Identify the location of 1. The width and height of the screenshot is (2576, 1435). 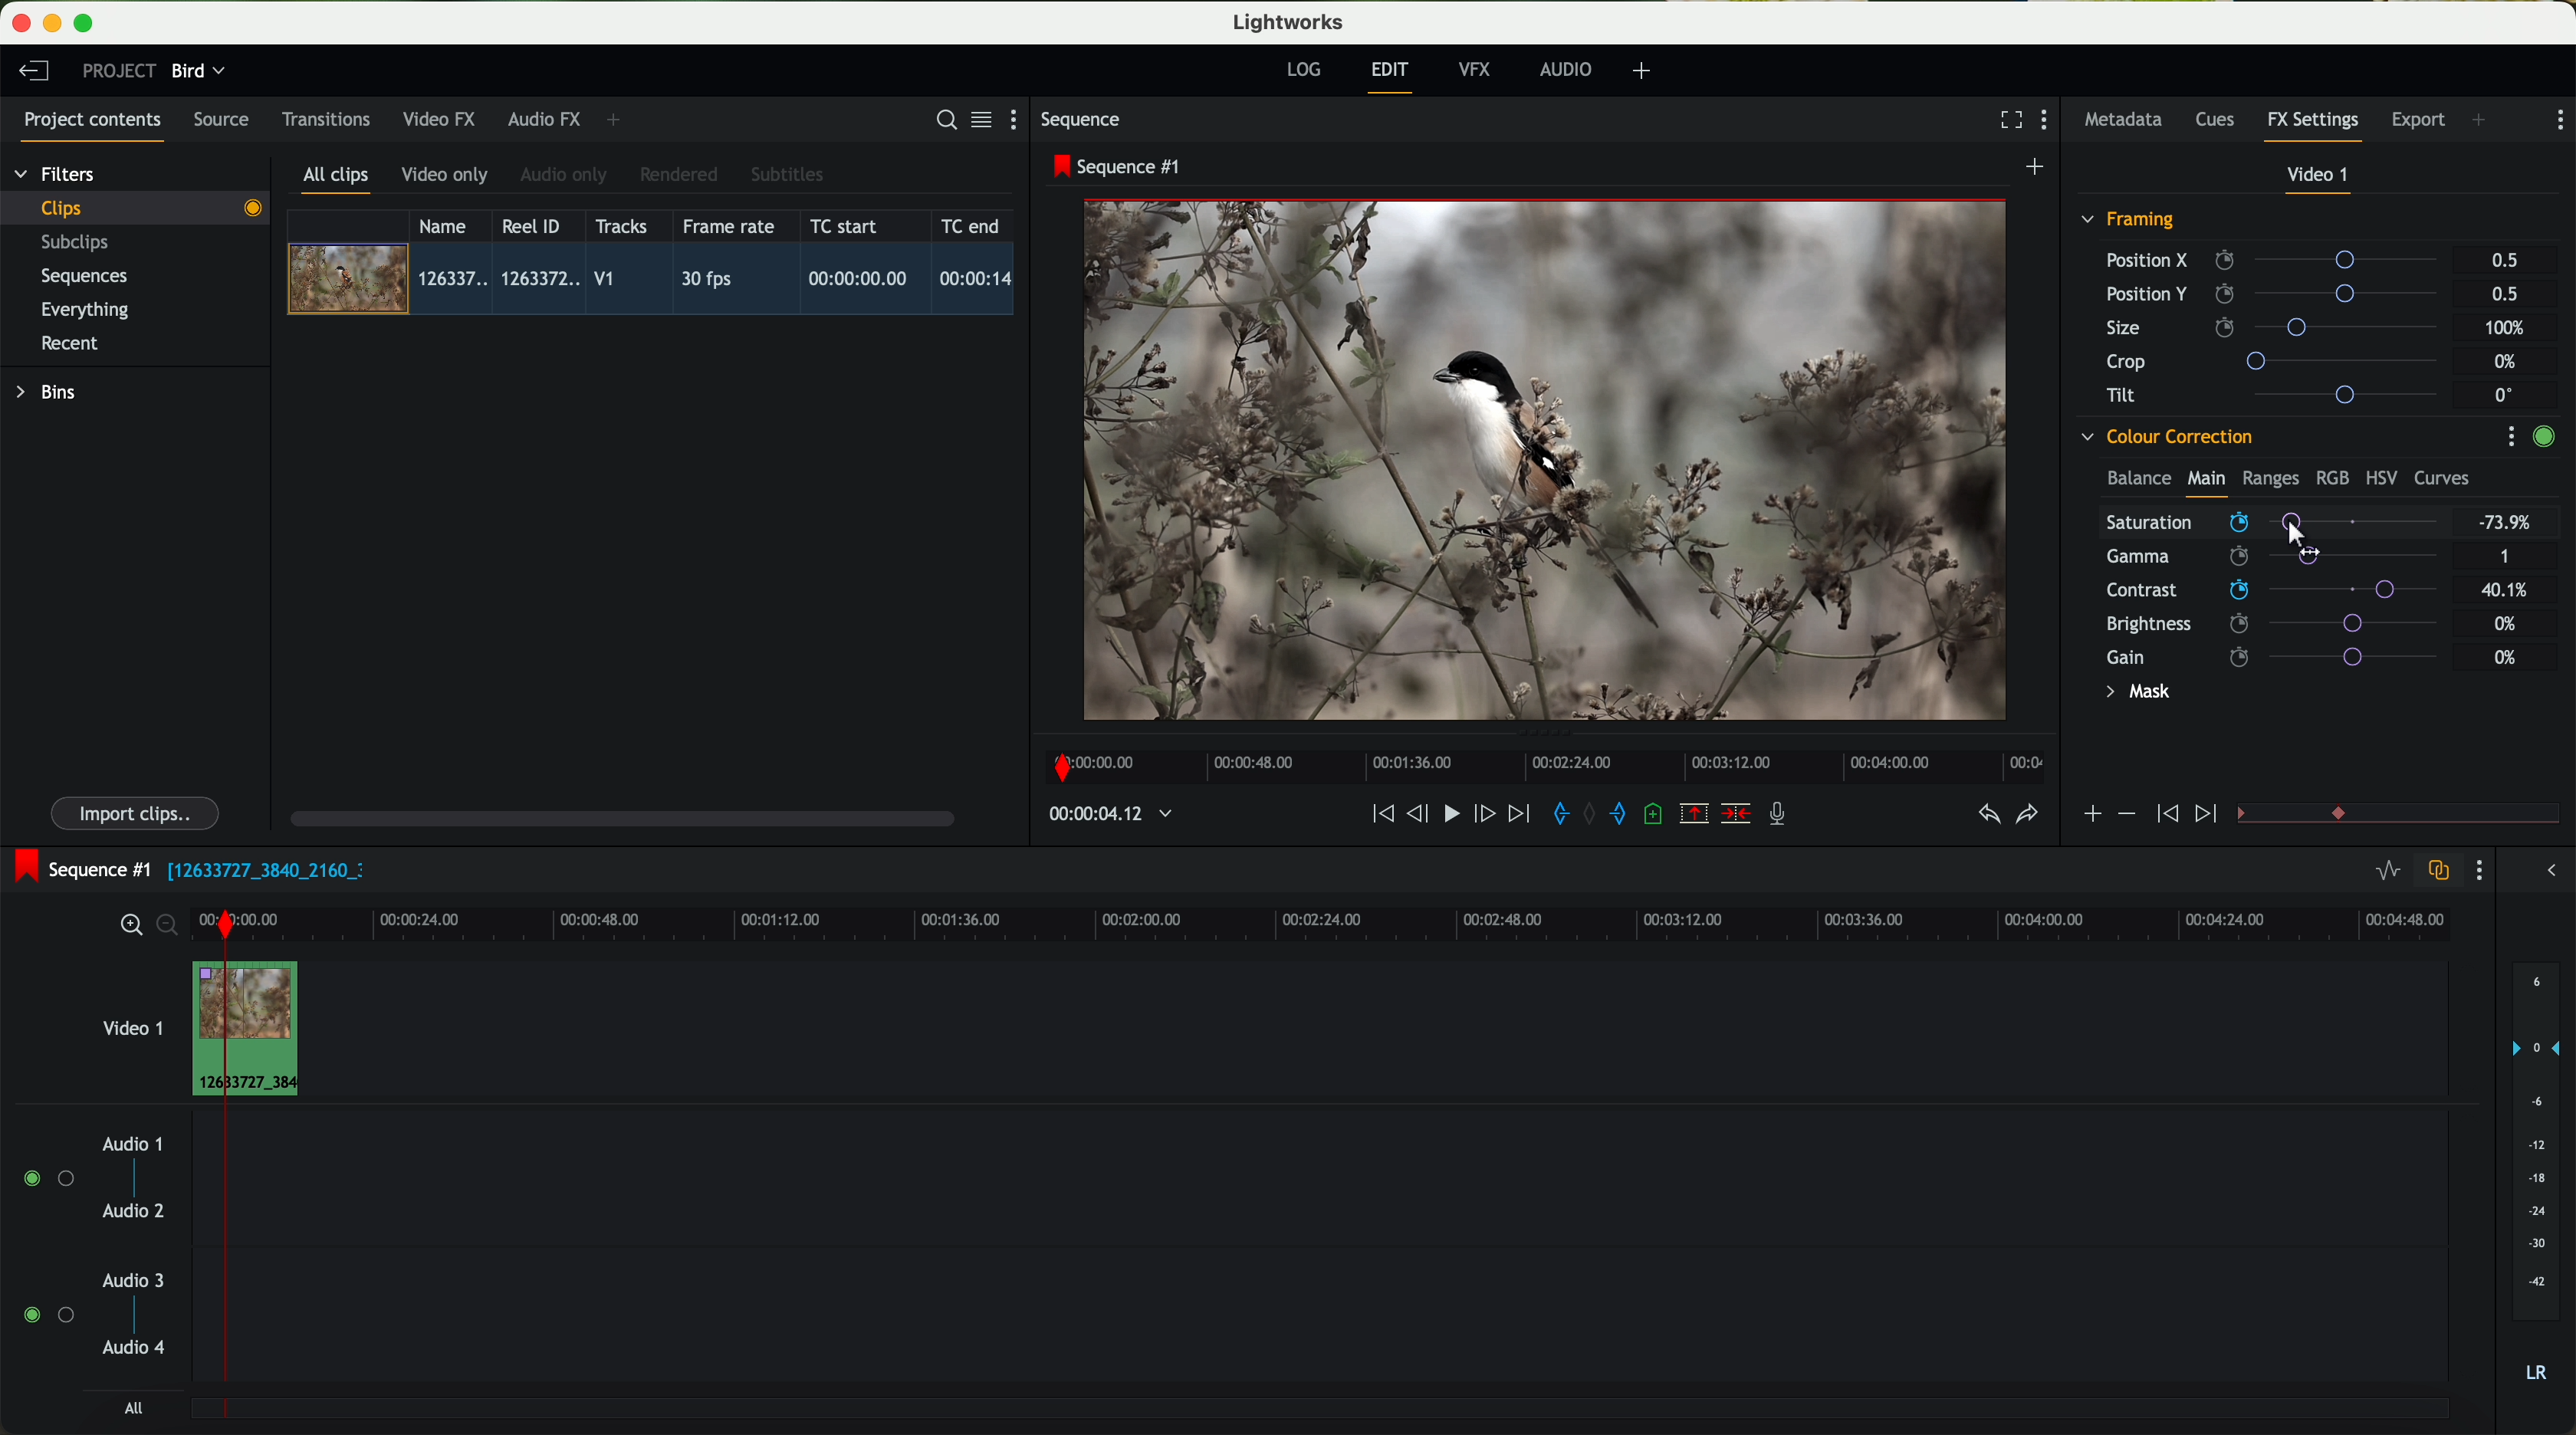
(2506, 558).